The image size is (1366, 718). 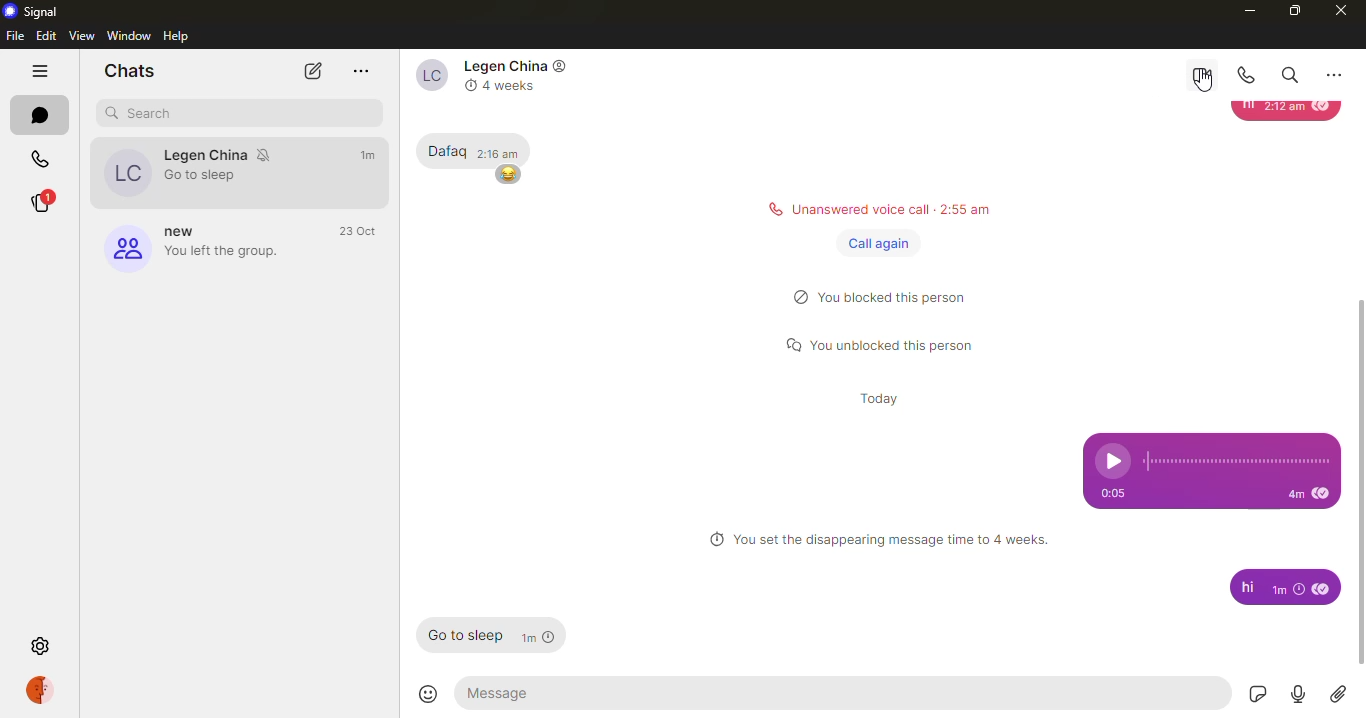 I want to click on Go to sleep, so click(x=459, y=635).